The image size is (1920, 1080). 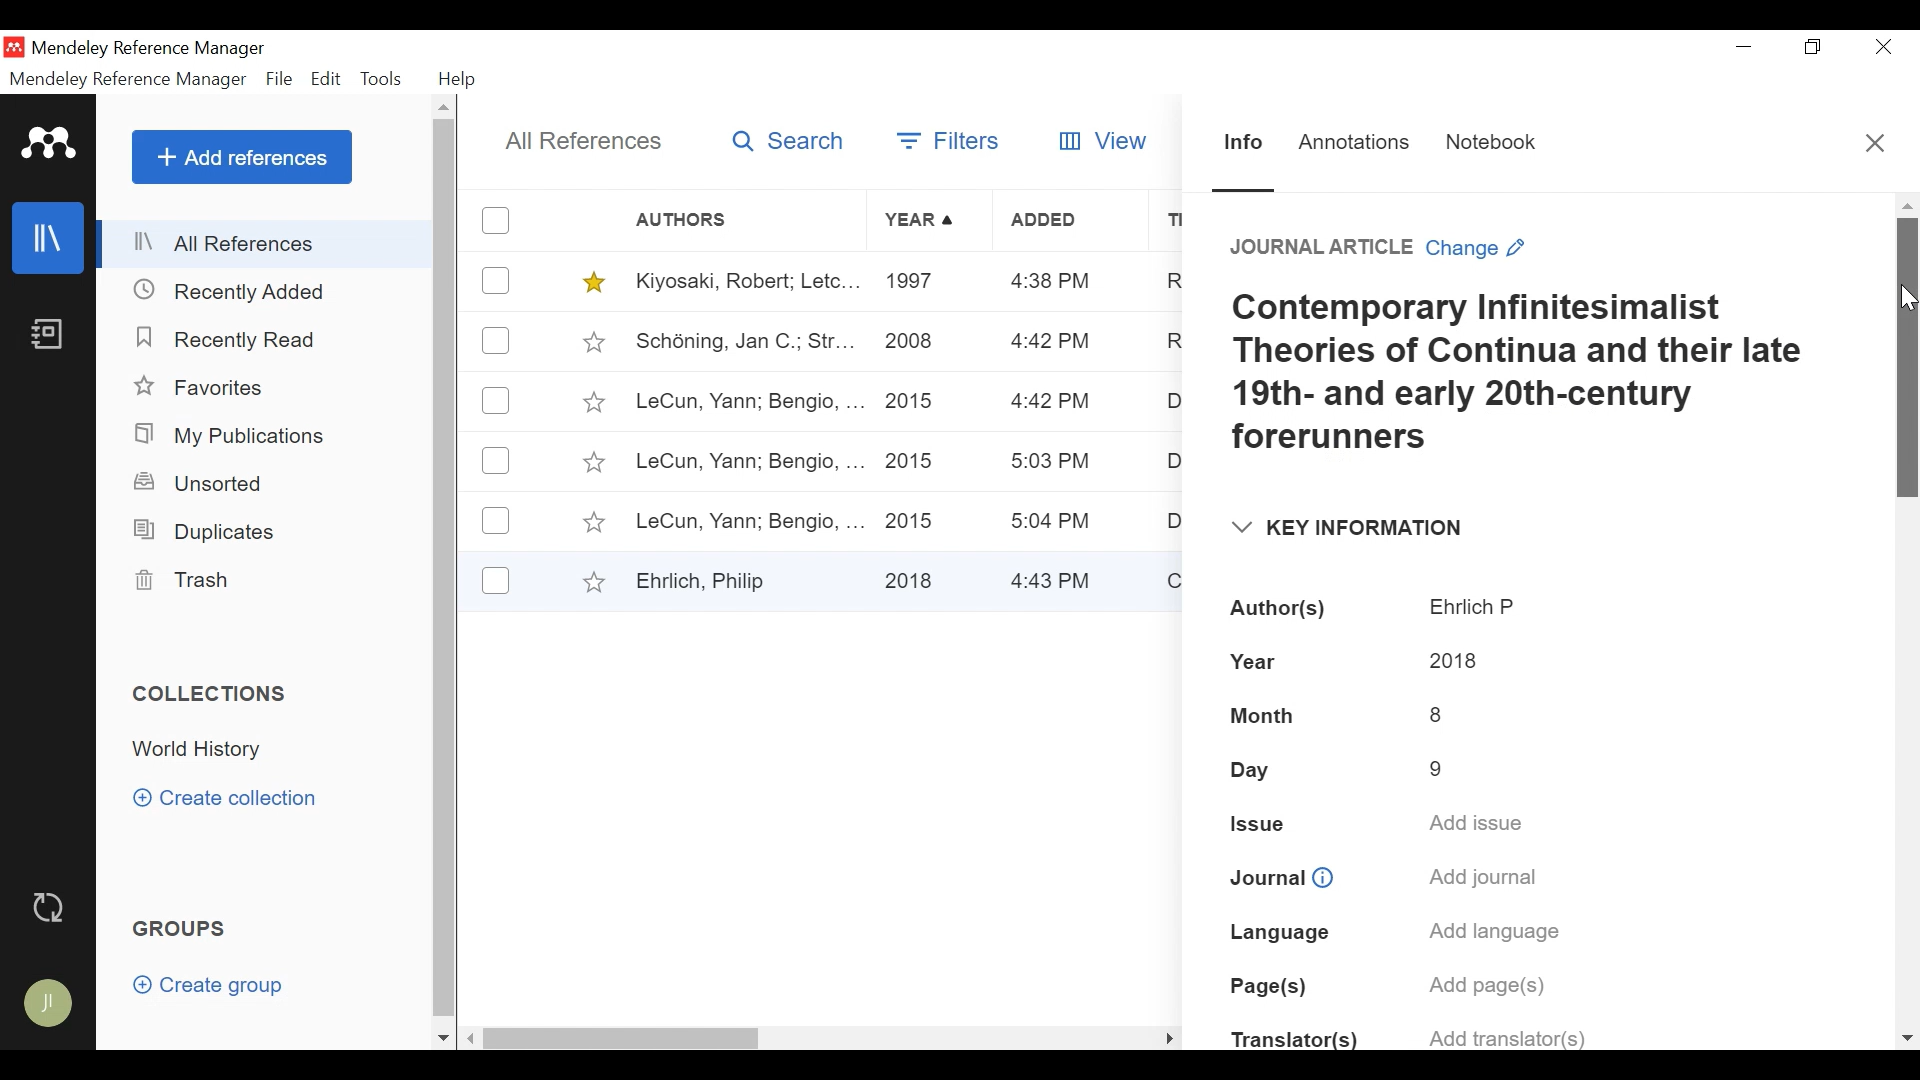 What do you see at coordinates (1908, 205) in the screenshot?
I see `Scroll up` at bounding box center [1908, 205].